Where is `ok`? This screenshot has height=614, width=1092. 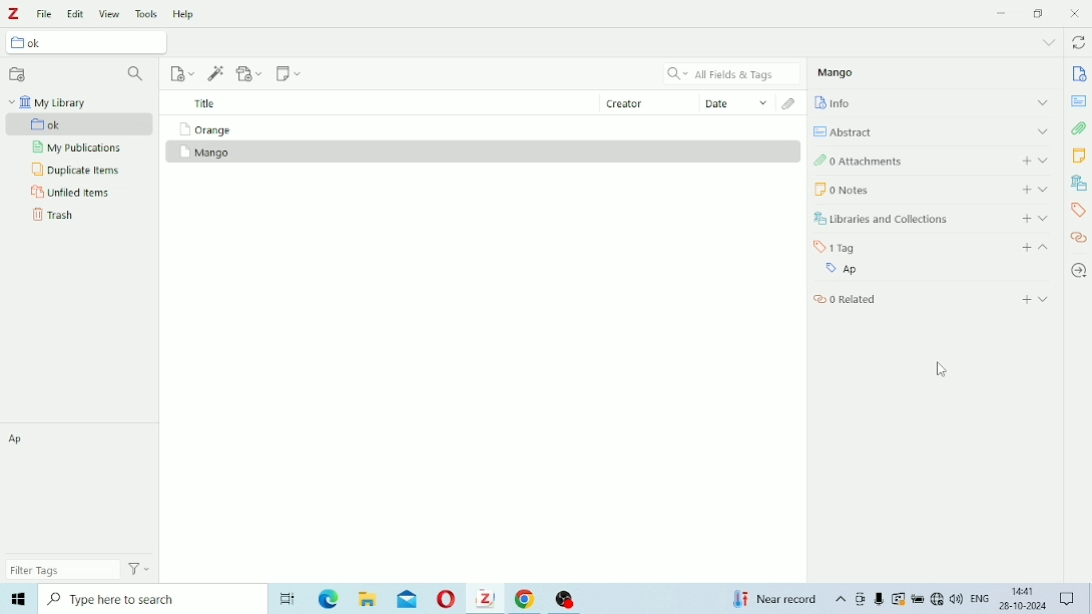
ok is located at coordinates (81, 124).